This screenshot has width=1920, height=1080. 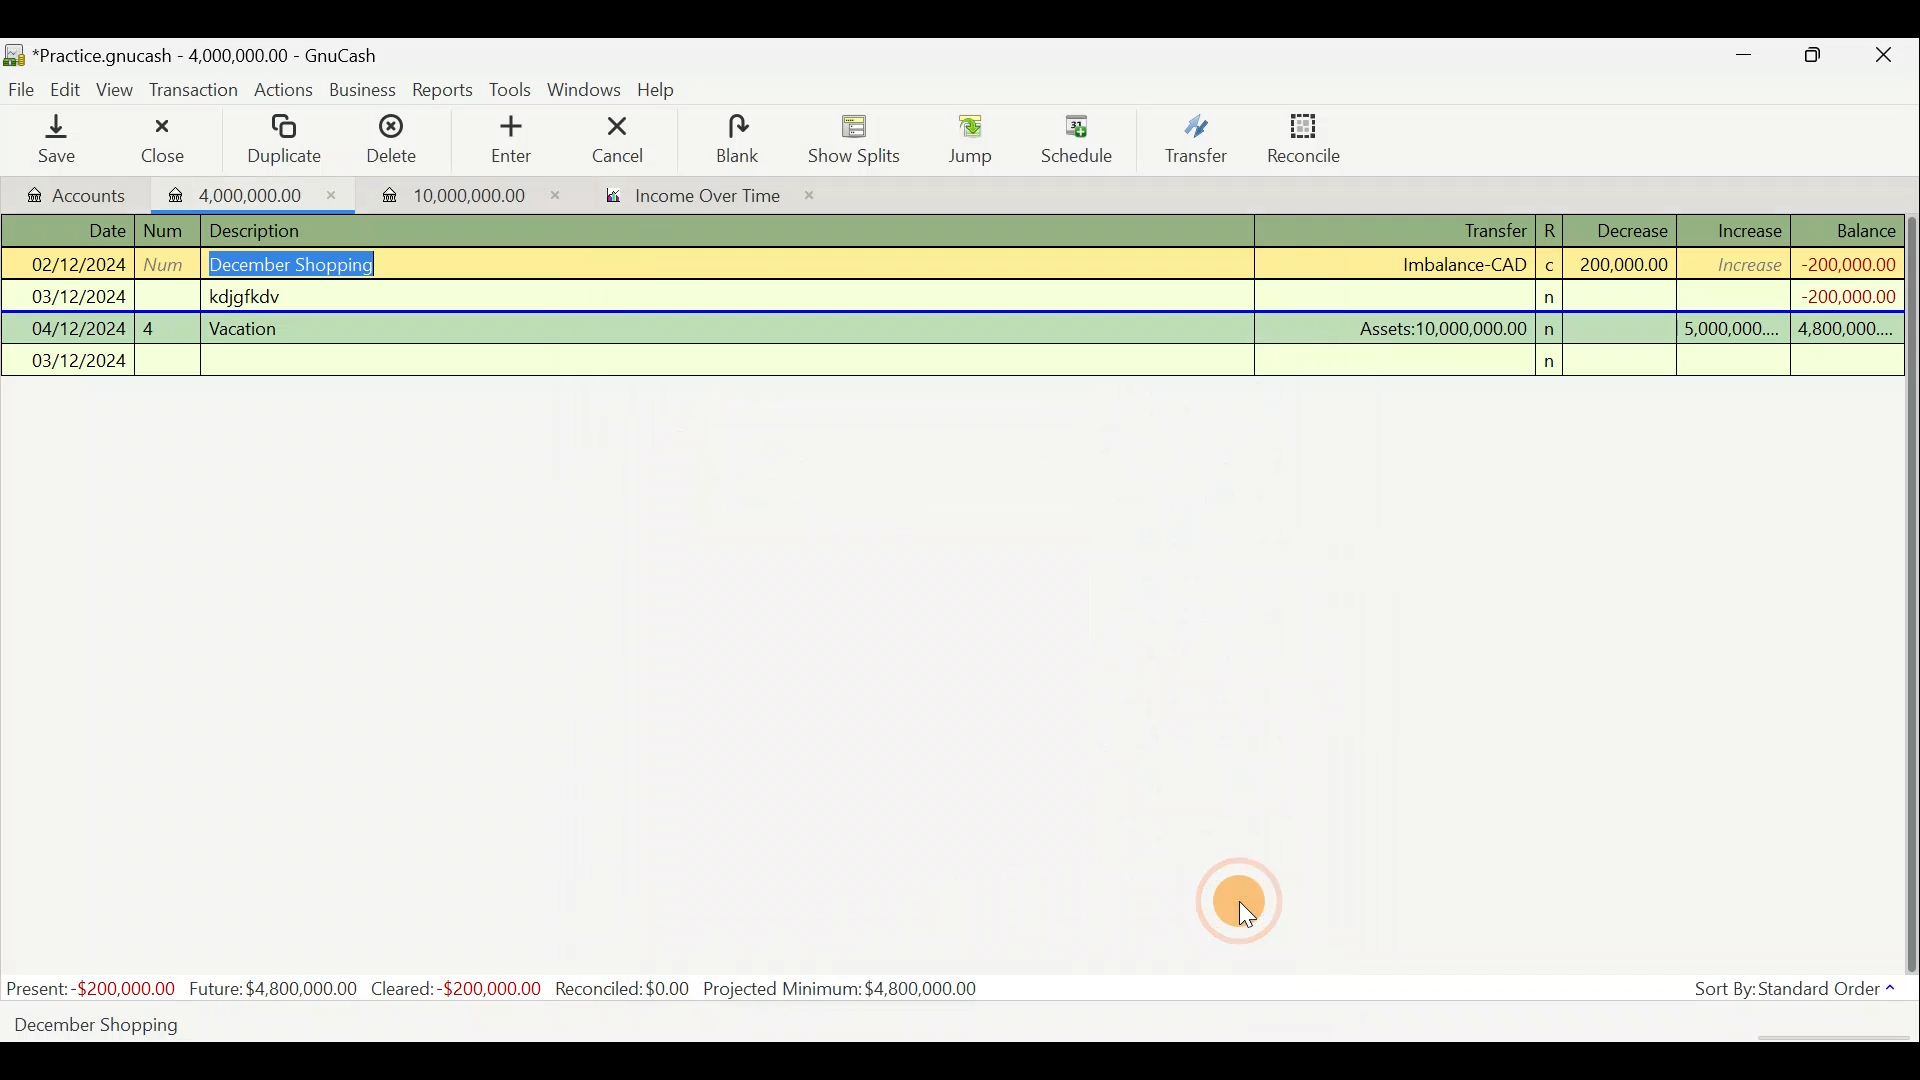 I want to click on Tools, so click(x=513, y=90).